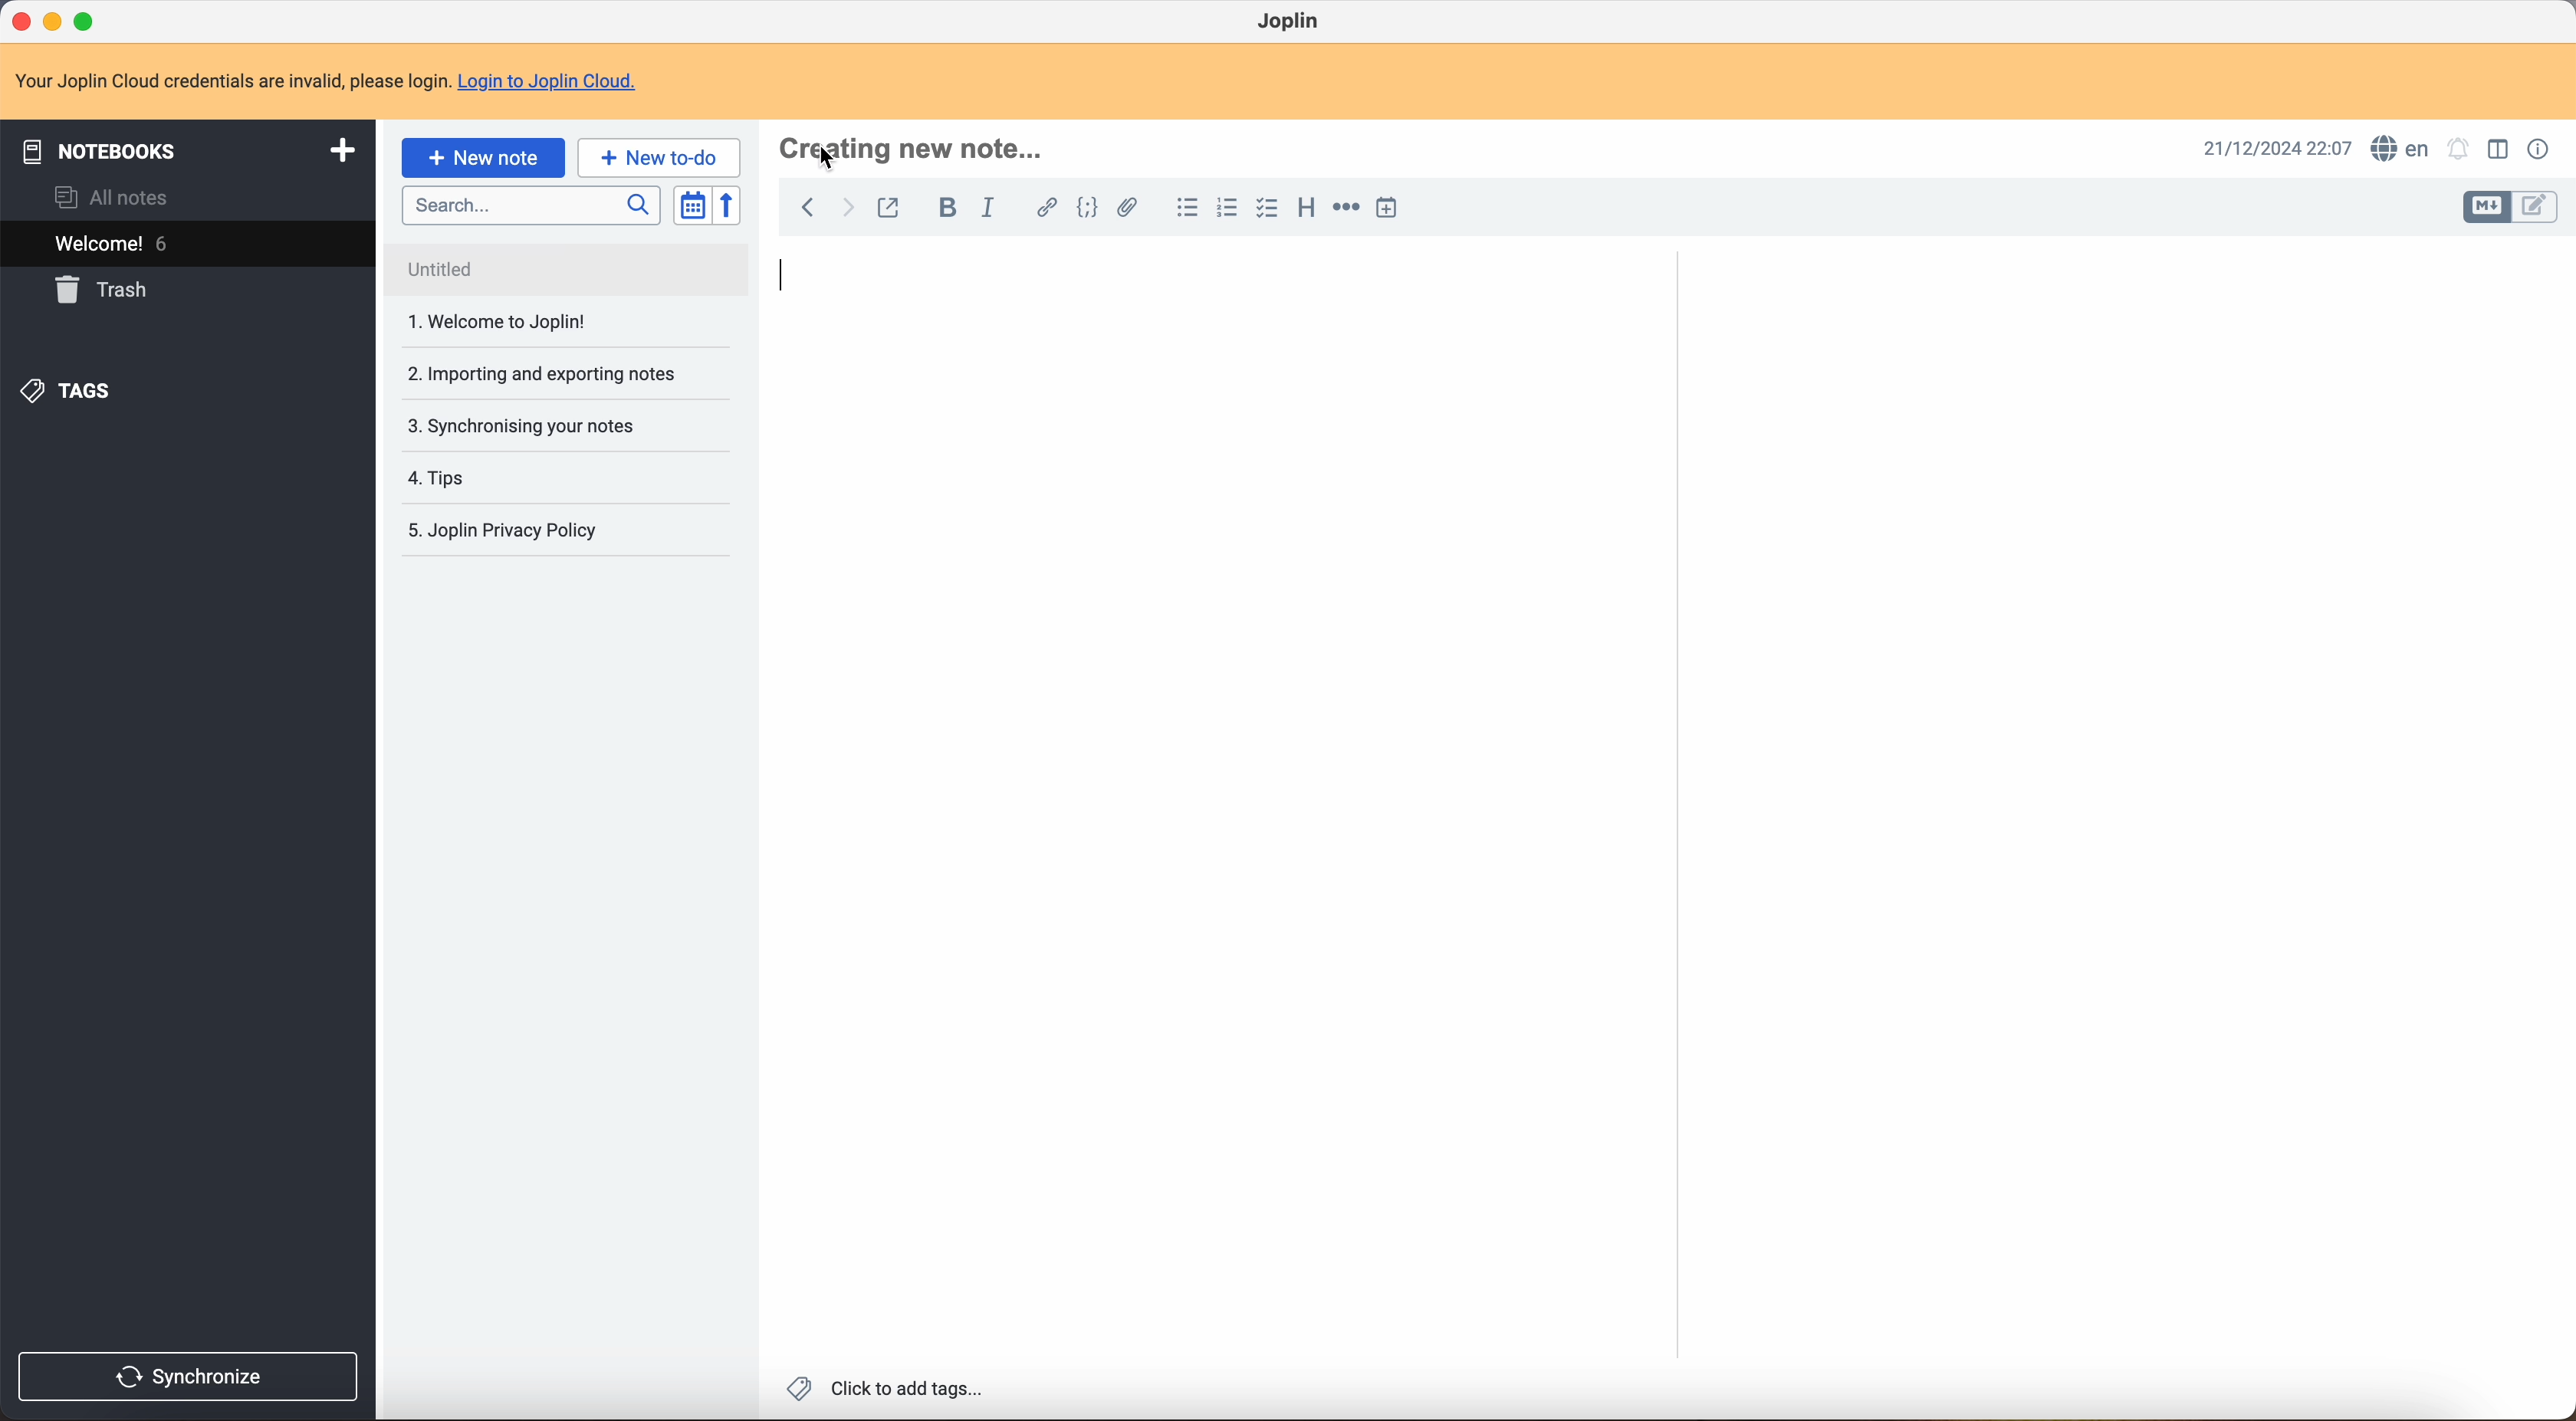 Image resolution: width=2576 pixels, height=1421 pixels. What do you see at coordinates (2270, 146) in the screenshot?
I see `date and hour` at bounding box center [2270, 146].